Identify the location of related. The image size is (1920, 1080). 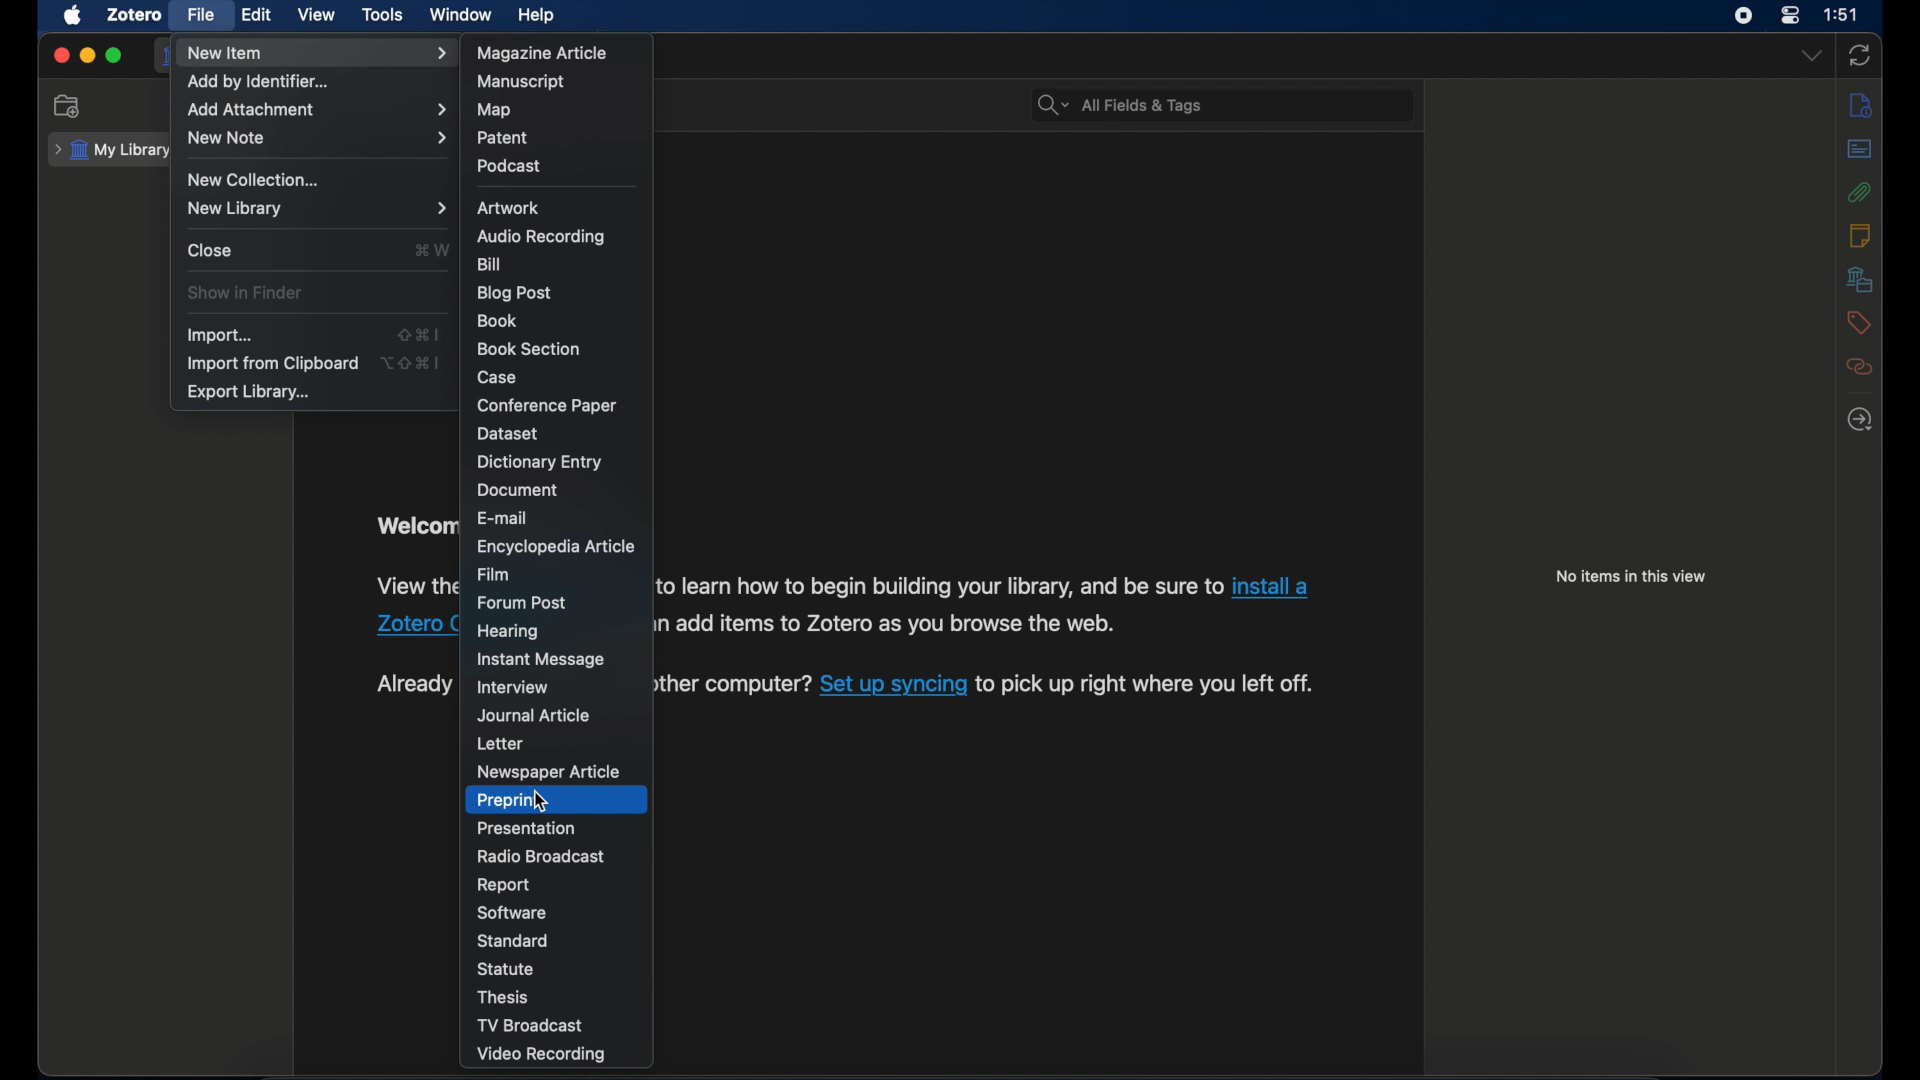
(1860, 367).